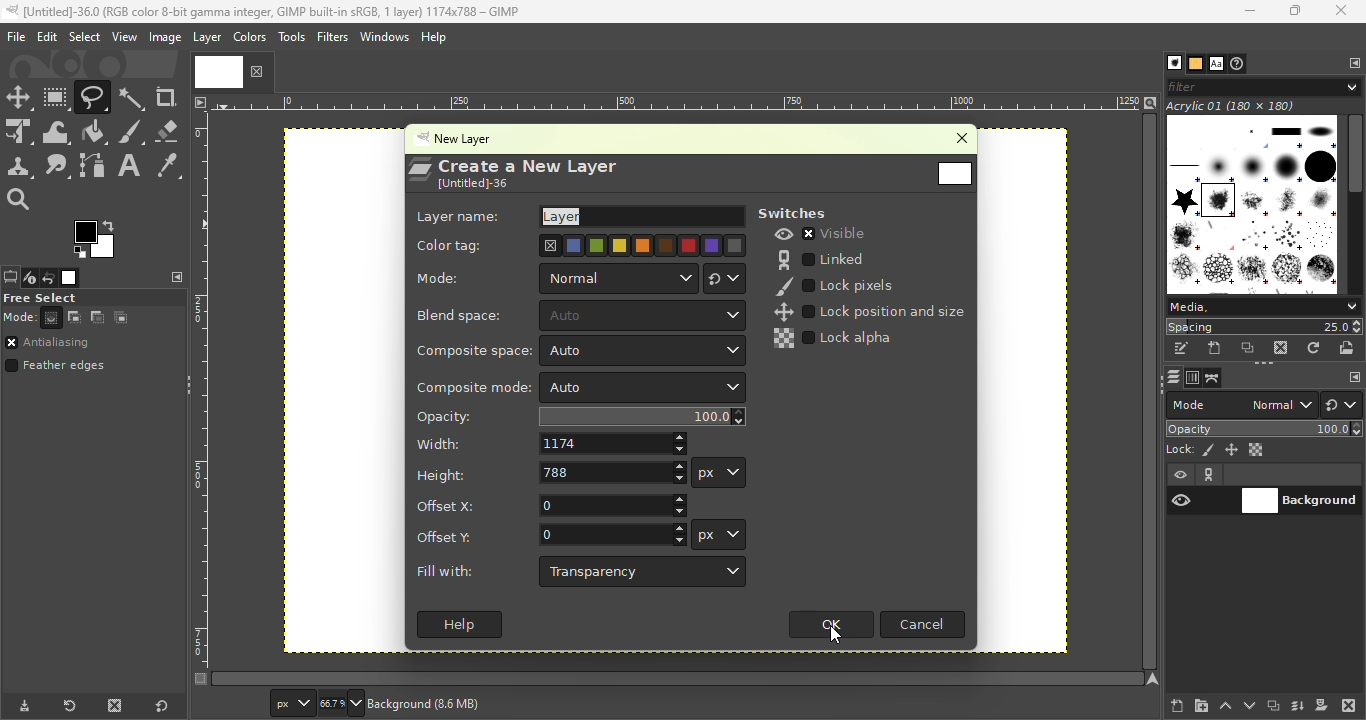 The image size is (1366, 720). Describe the element at coordinates (332, 37) in the screenshot. I see `Filters` at that location.